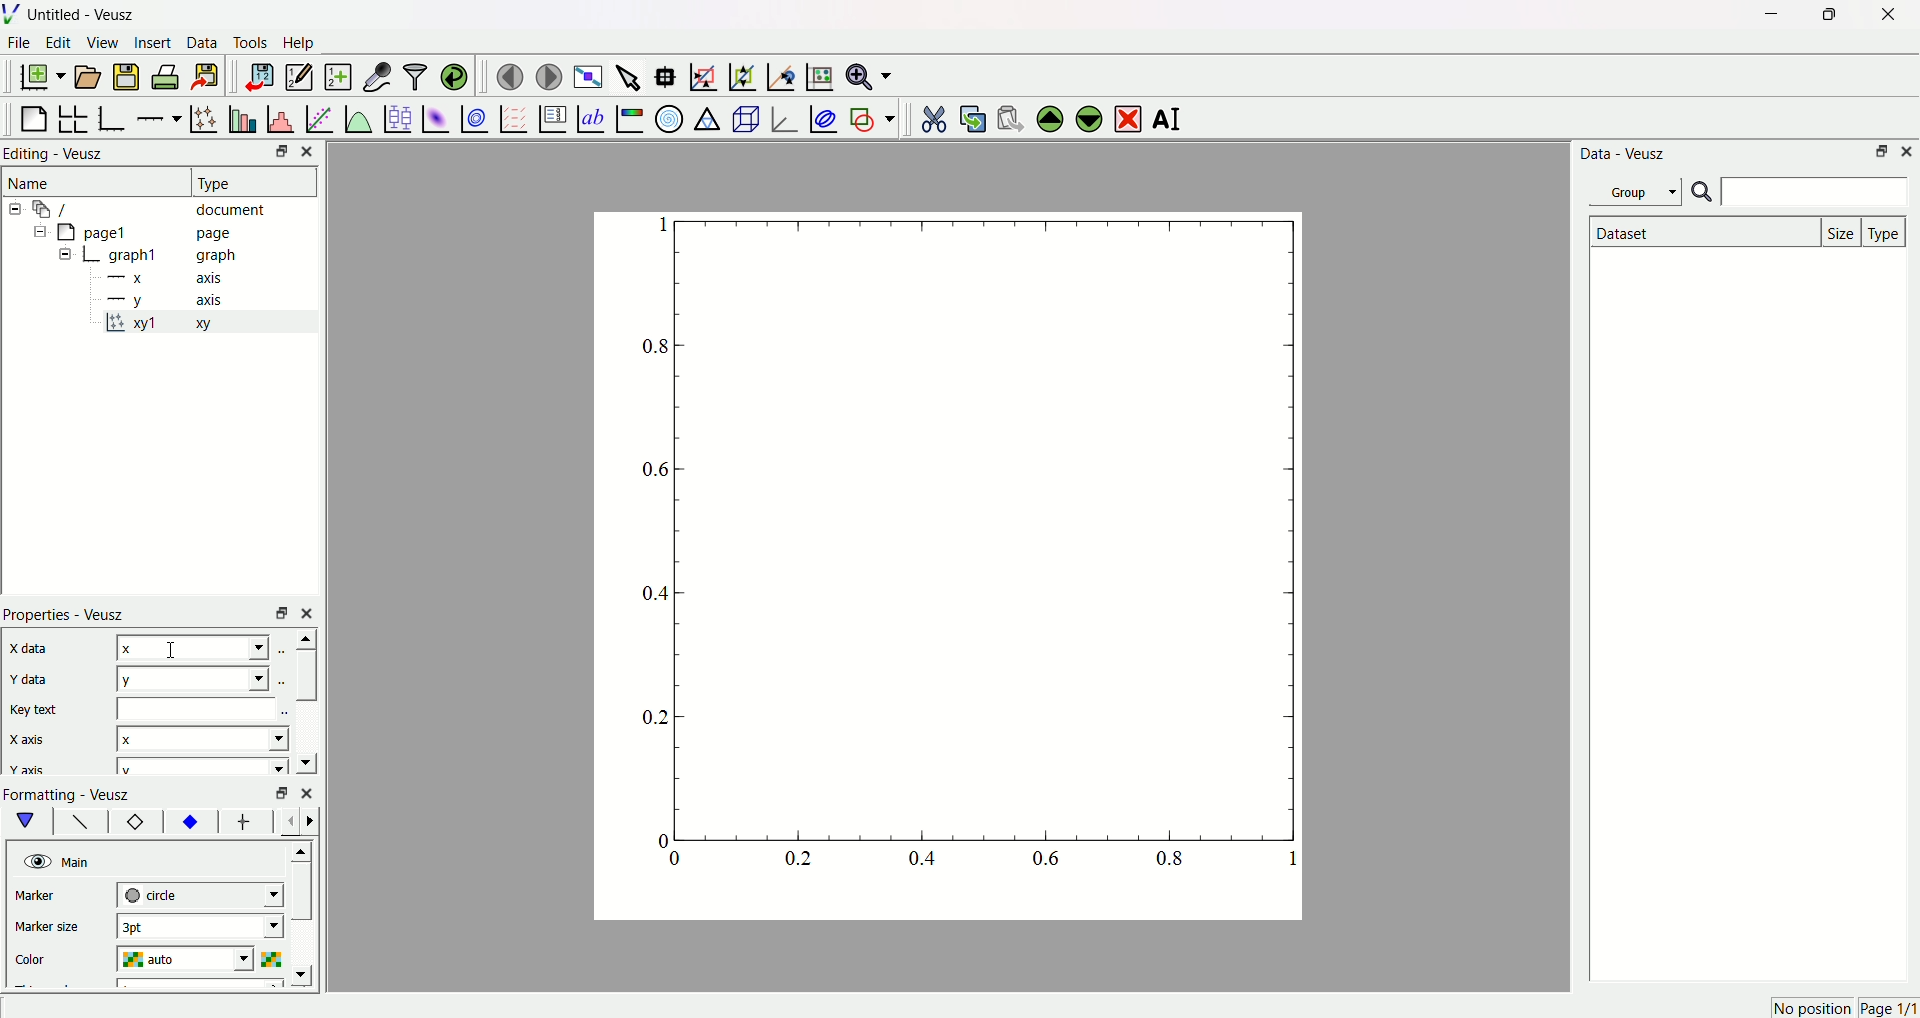 The height and width of the screenshot is (1018, 1920). Describe the element at coordinates (1170, 120) in the screenshot. I see `rename the widgets` at that location.